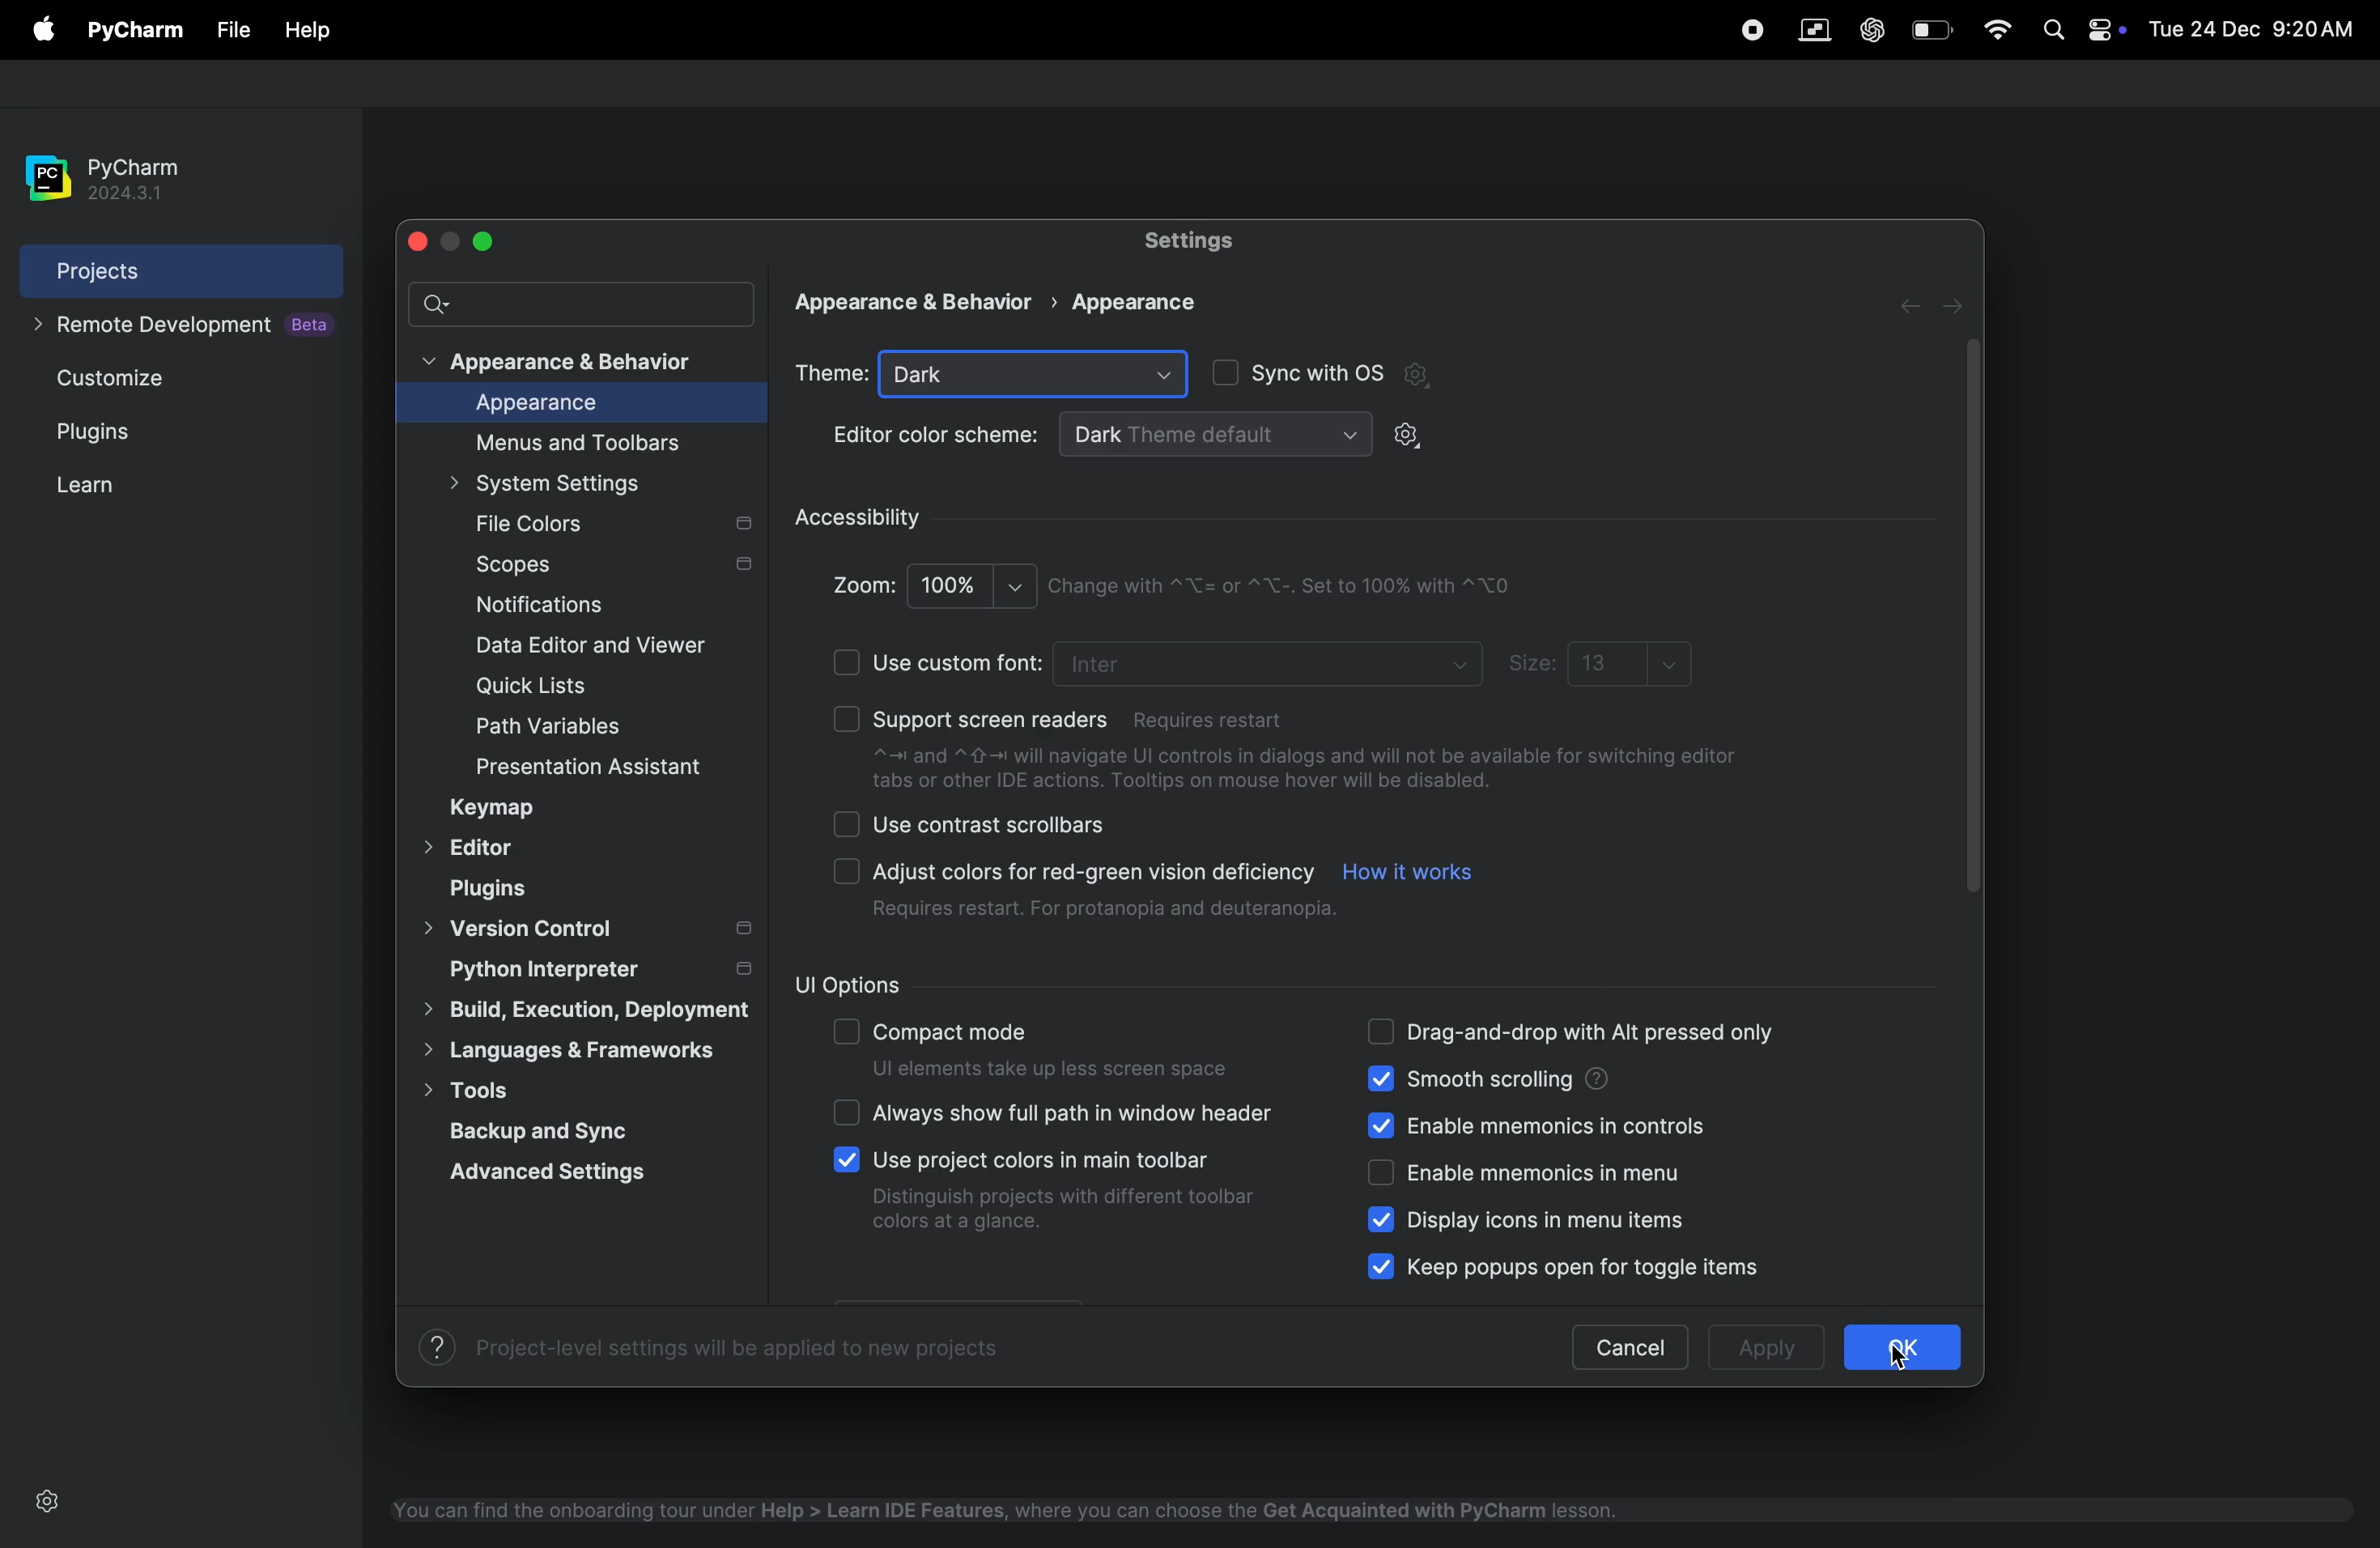 The width and height of the screenshot is (2380, 1548). Describe the element at coordinates (590, 443) in the screenshot. I see `menus and toolbar` at that location.